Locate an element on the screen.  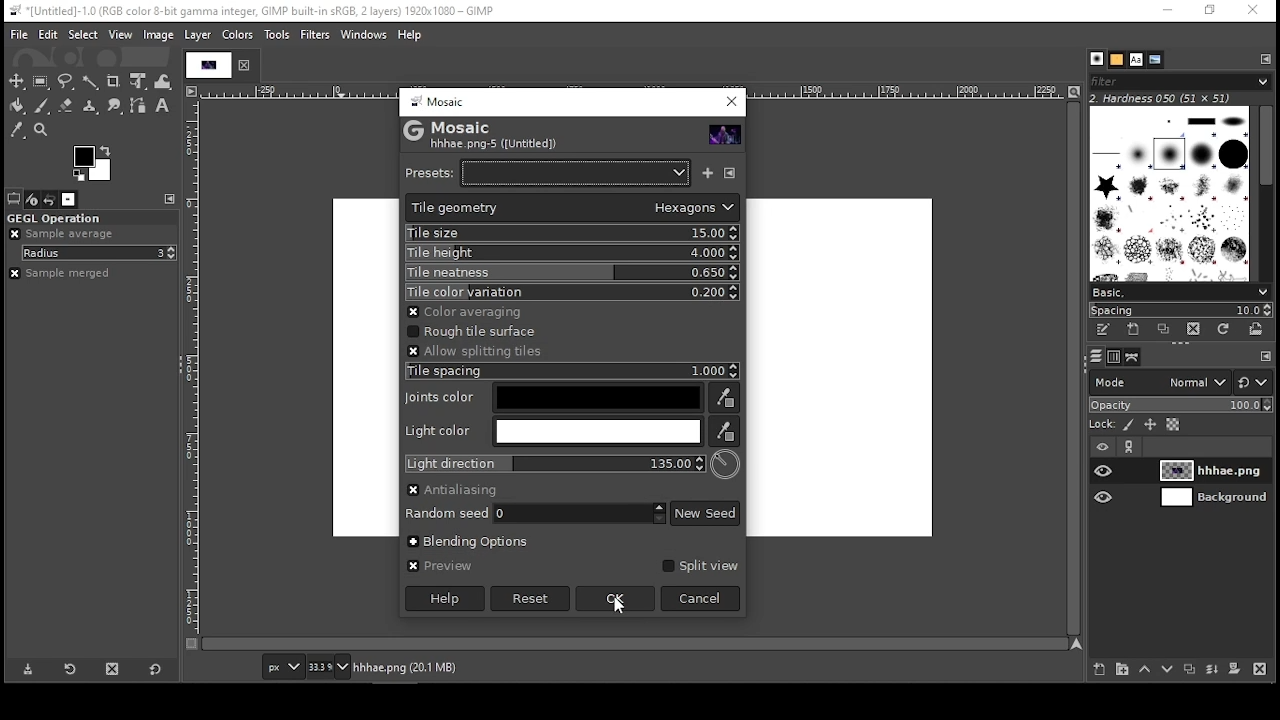
*[Untitled]-10.0 (RGB color 8-bit gamma integer, GIMP built-in sRGB, 2 layers) 1920x1080 — GIMP is located at coordinates (253, 10).